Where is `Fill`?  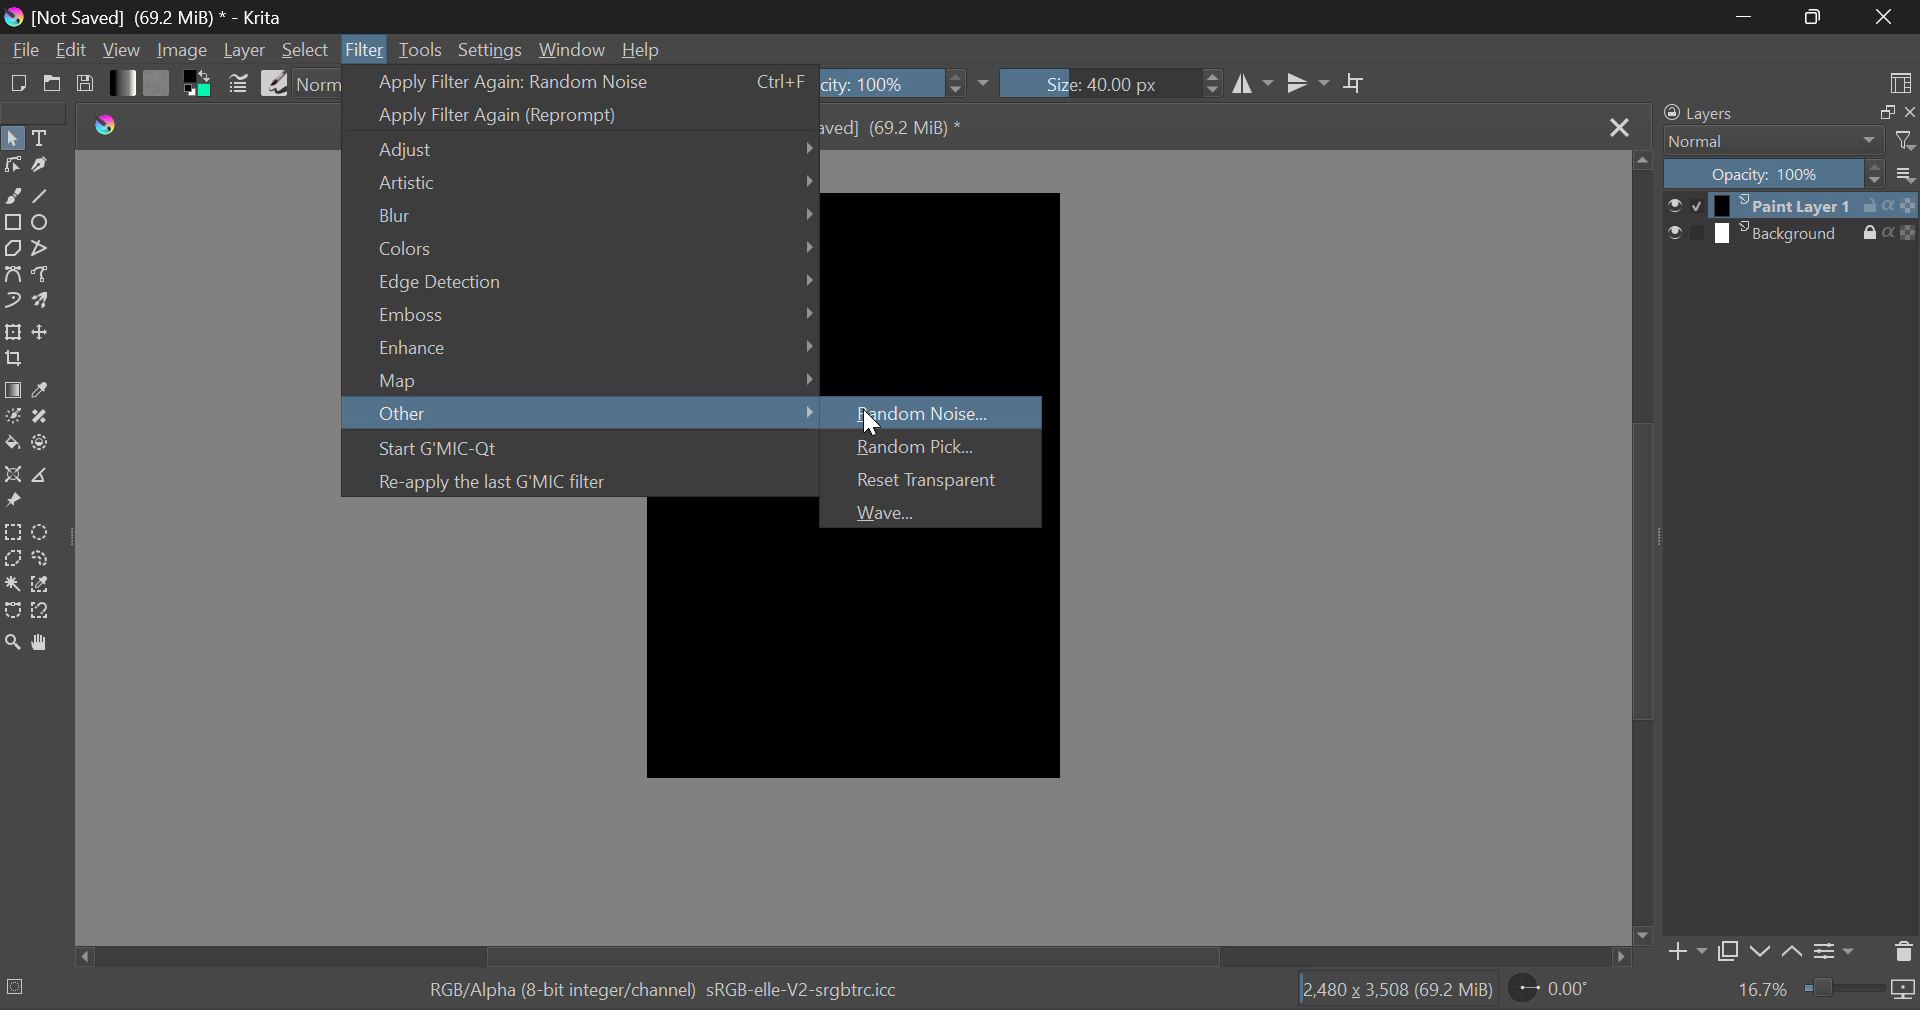 Fill is located at coordinates (12, 442).